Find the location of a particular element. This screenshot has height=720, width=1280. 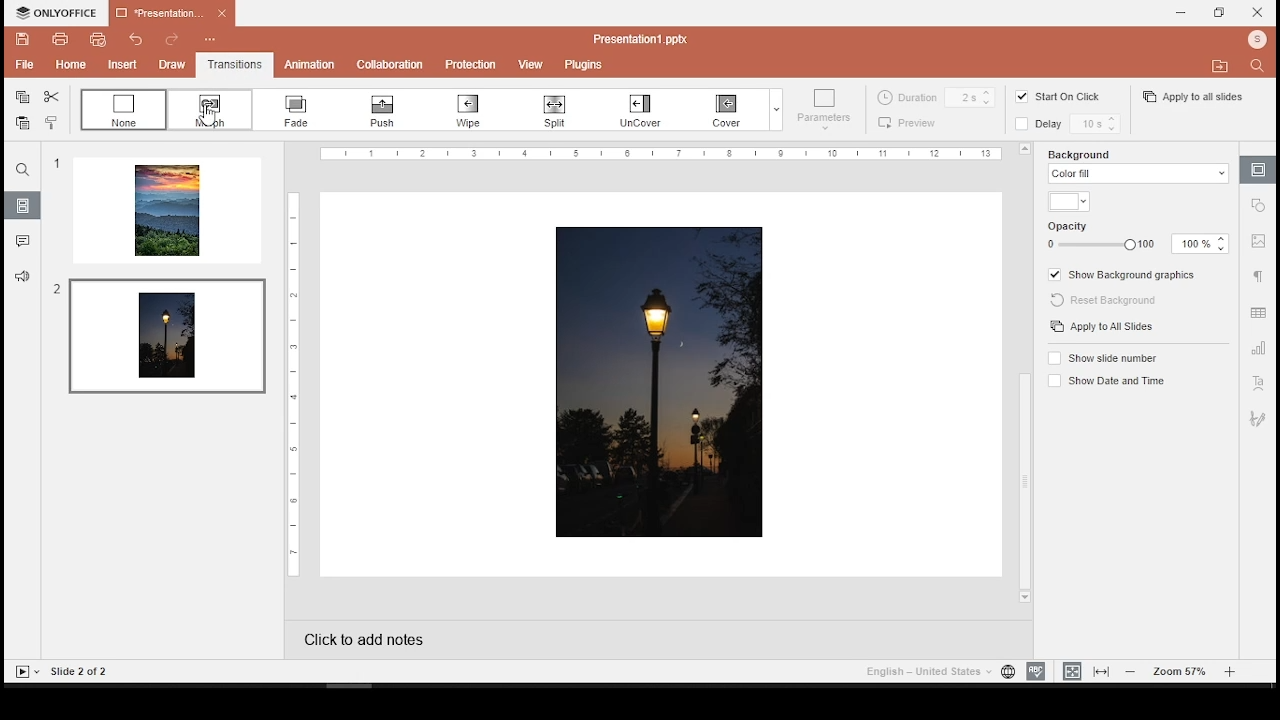

close window is located at coordinates (1260, 13).